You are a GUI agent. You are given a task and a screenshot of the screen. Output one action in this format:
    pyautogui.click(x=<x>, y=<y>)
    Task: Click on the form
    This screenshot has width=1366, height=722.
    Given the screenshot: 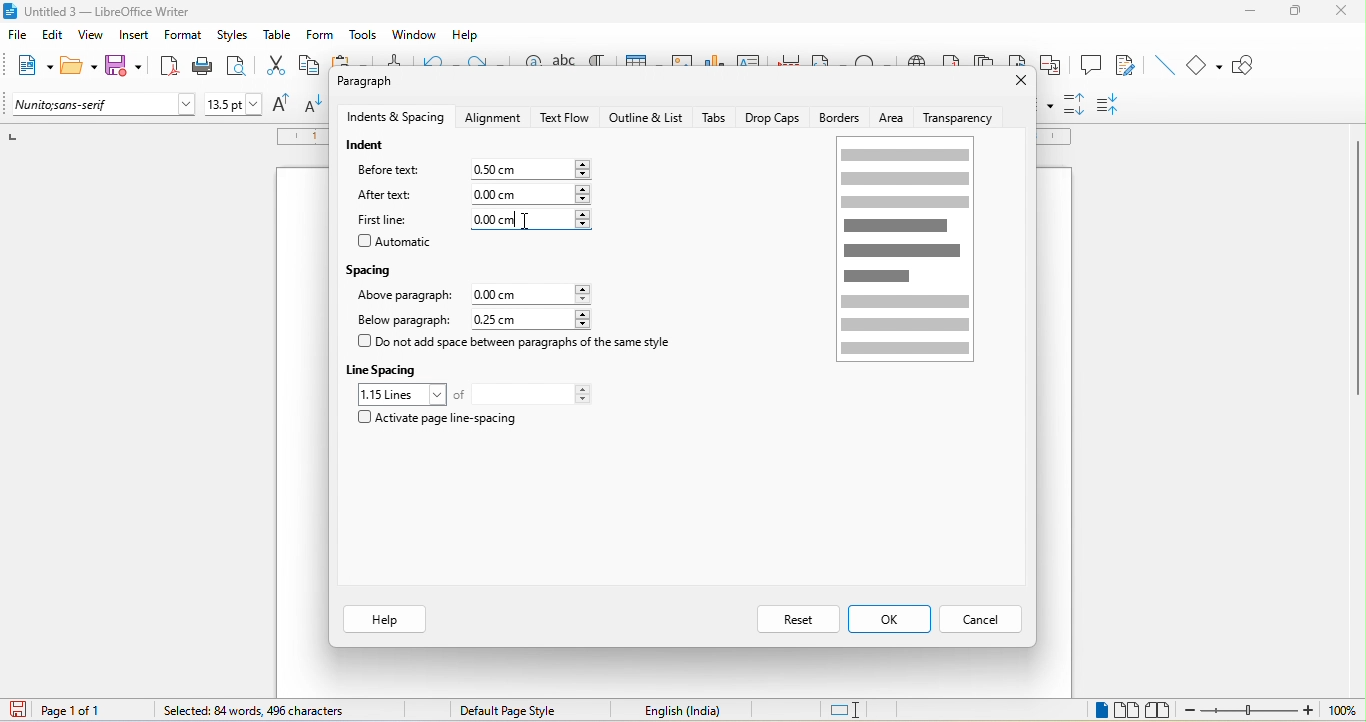 What is the action you would take?
    pyautogui.click(x=319, y=34)
    